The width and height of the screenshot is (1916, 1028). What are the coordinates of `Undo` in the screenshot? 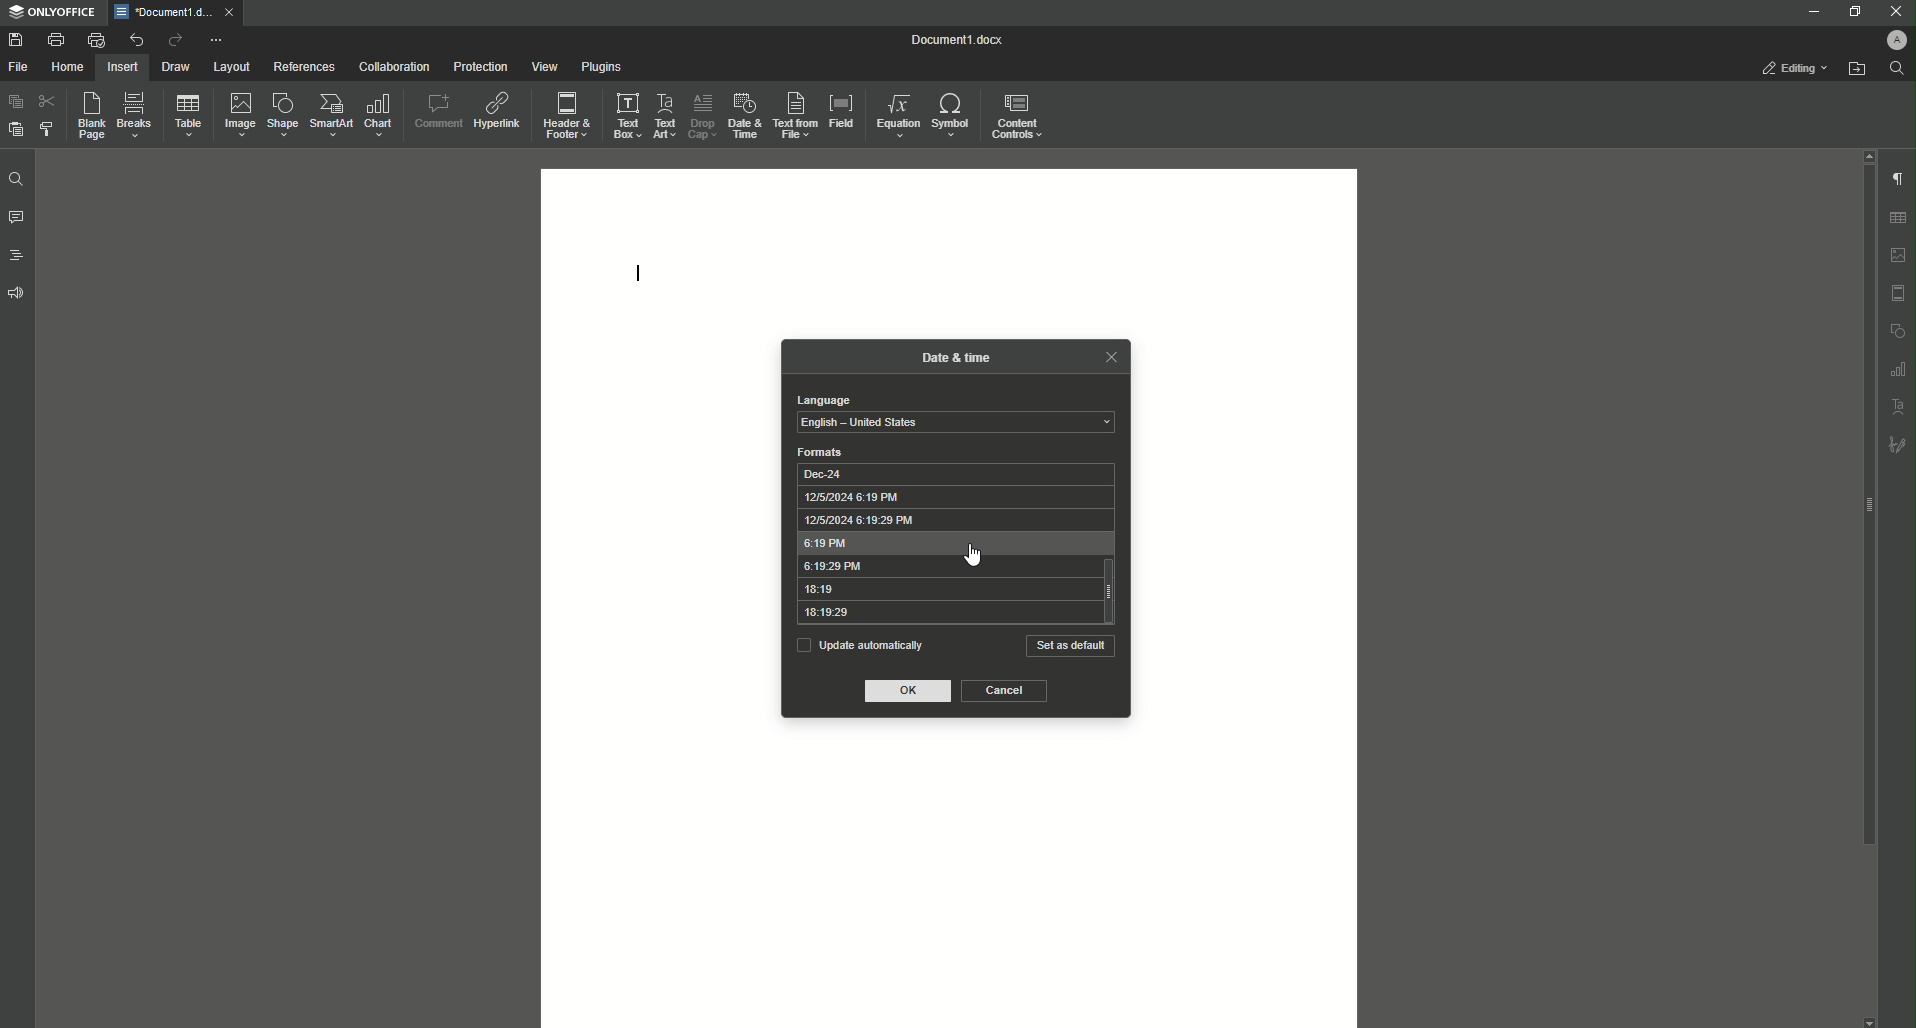 It's located at (134, 39).